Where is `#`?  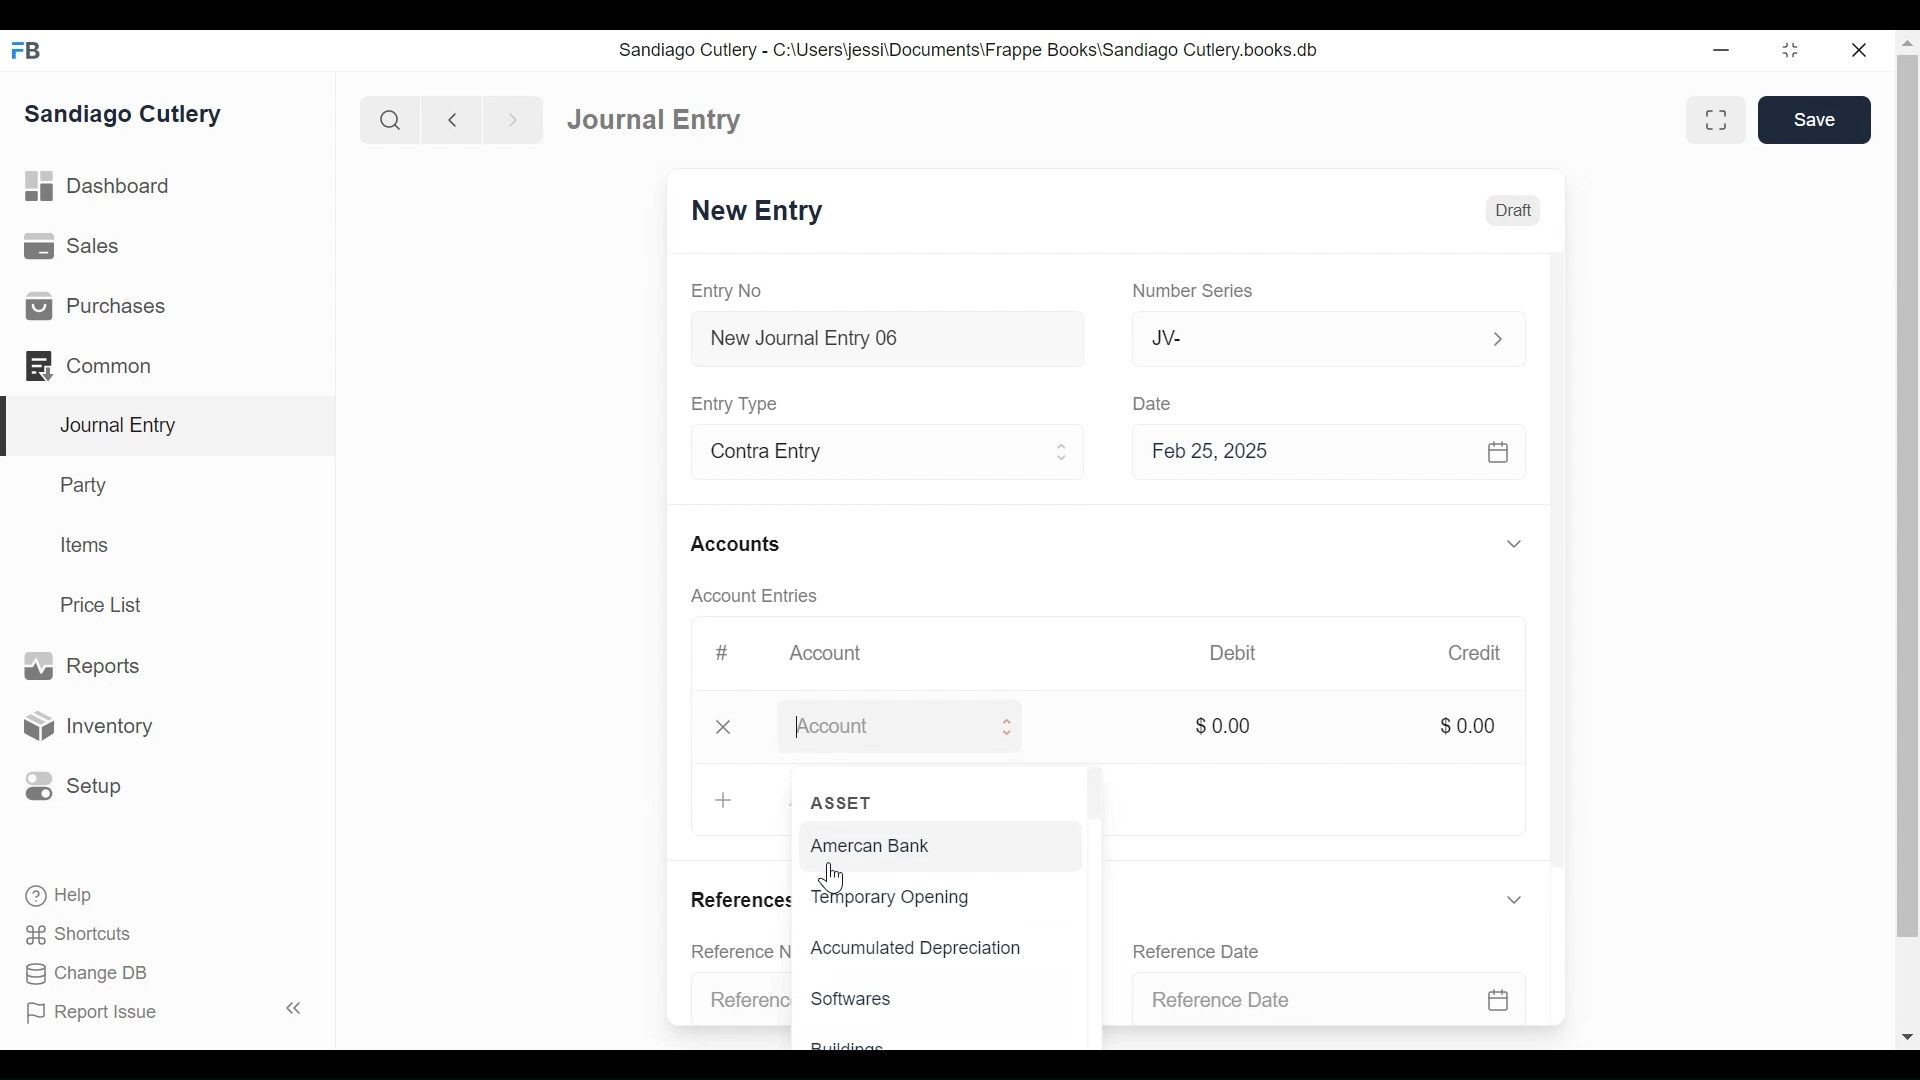 # is located at coordinates (729, 653).